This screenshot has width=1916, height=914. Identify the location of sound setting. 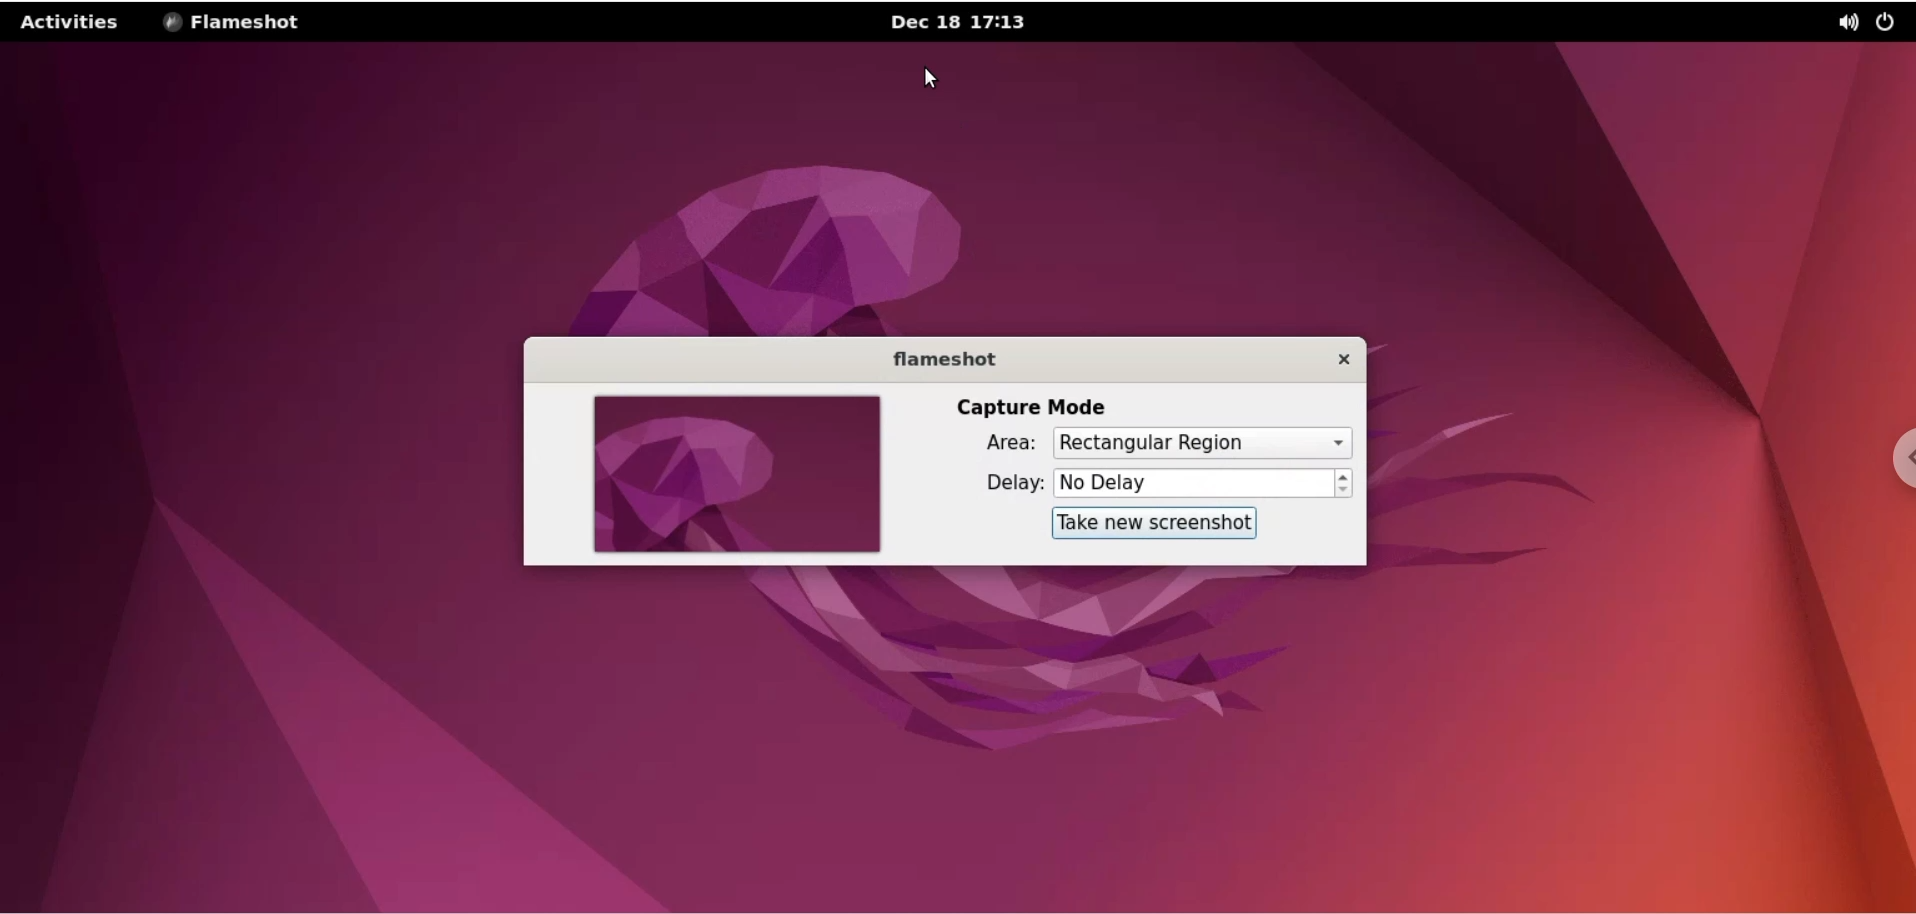
(1839, 22).